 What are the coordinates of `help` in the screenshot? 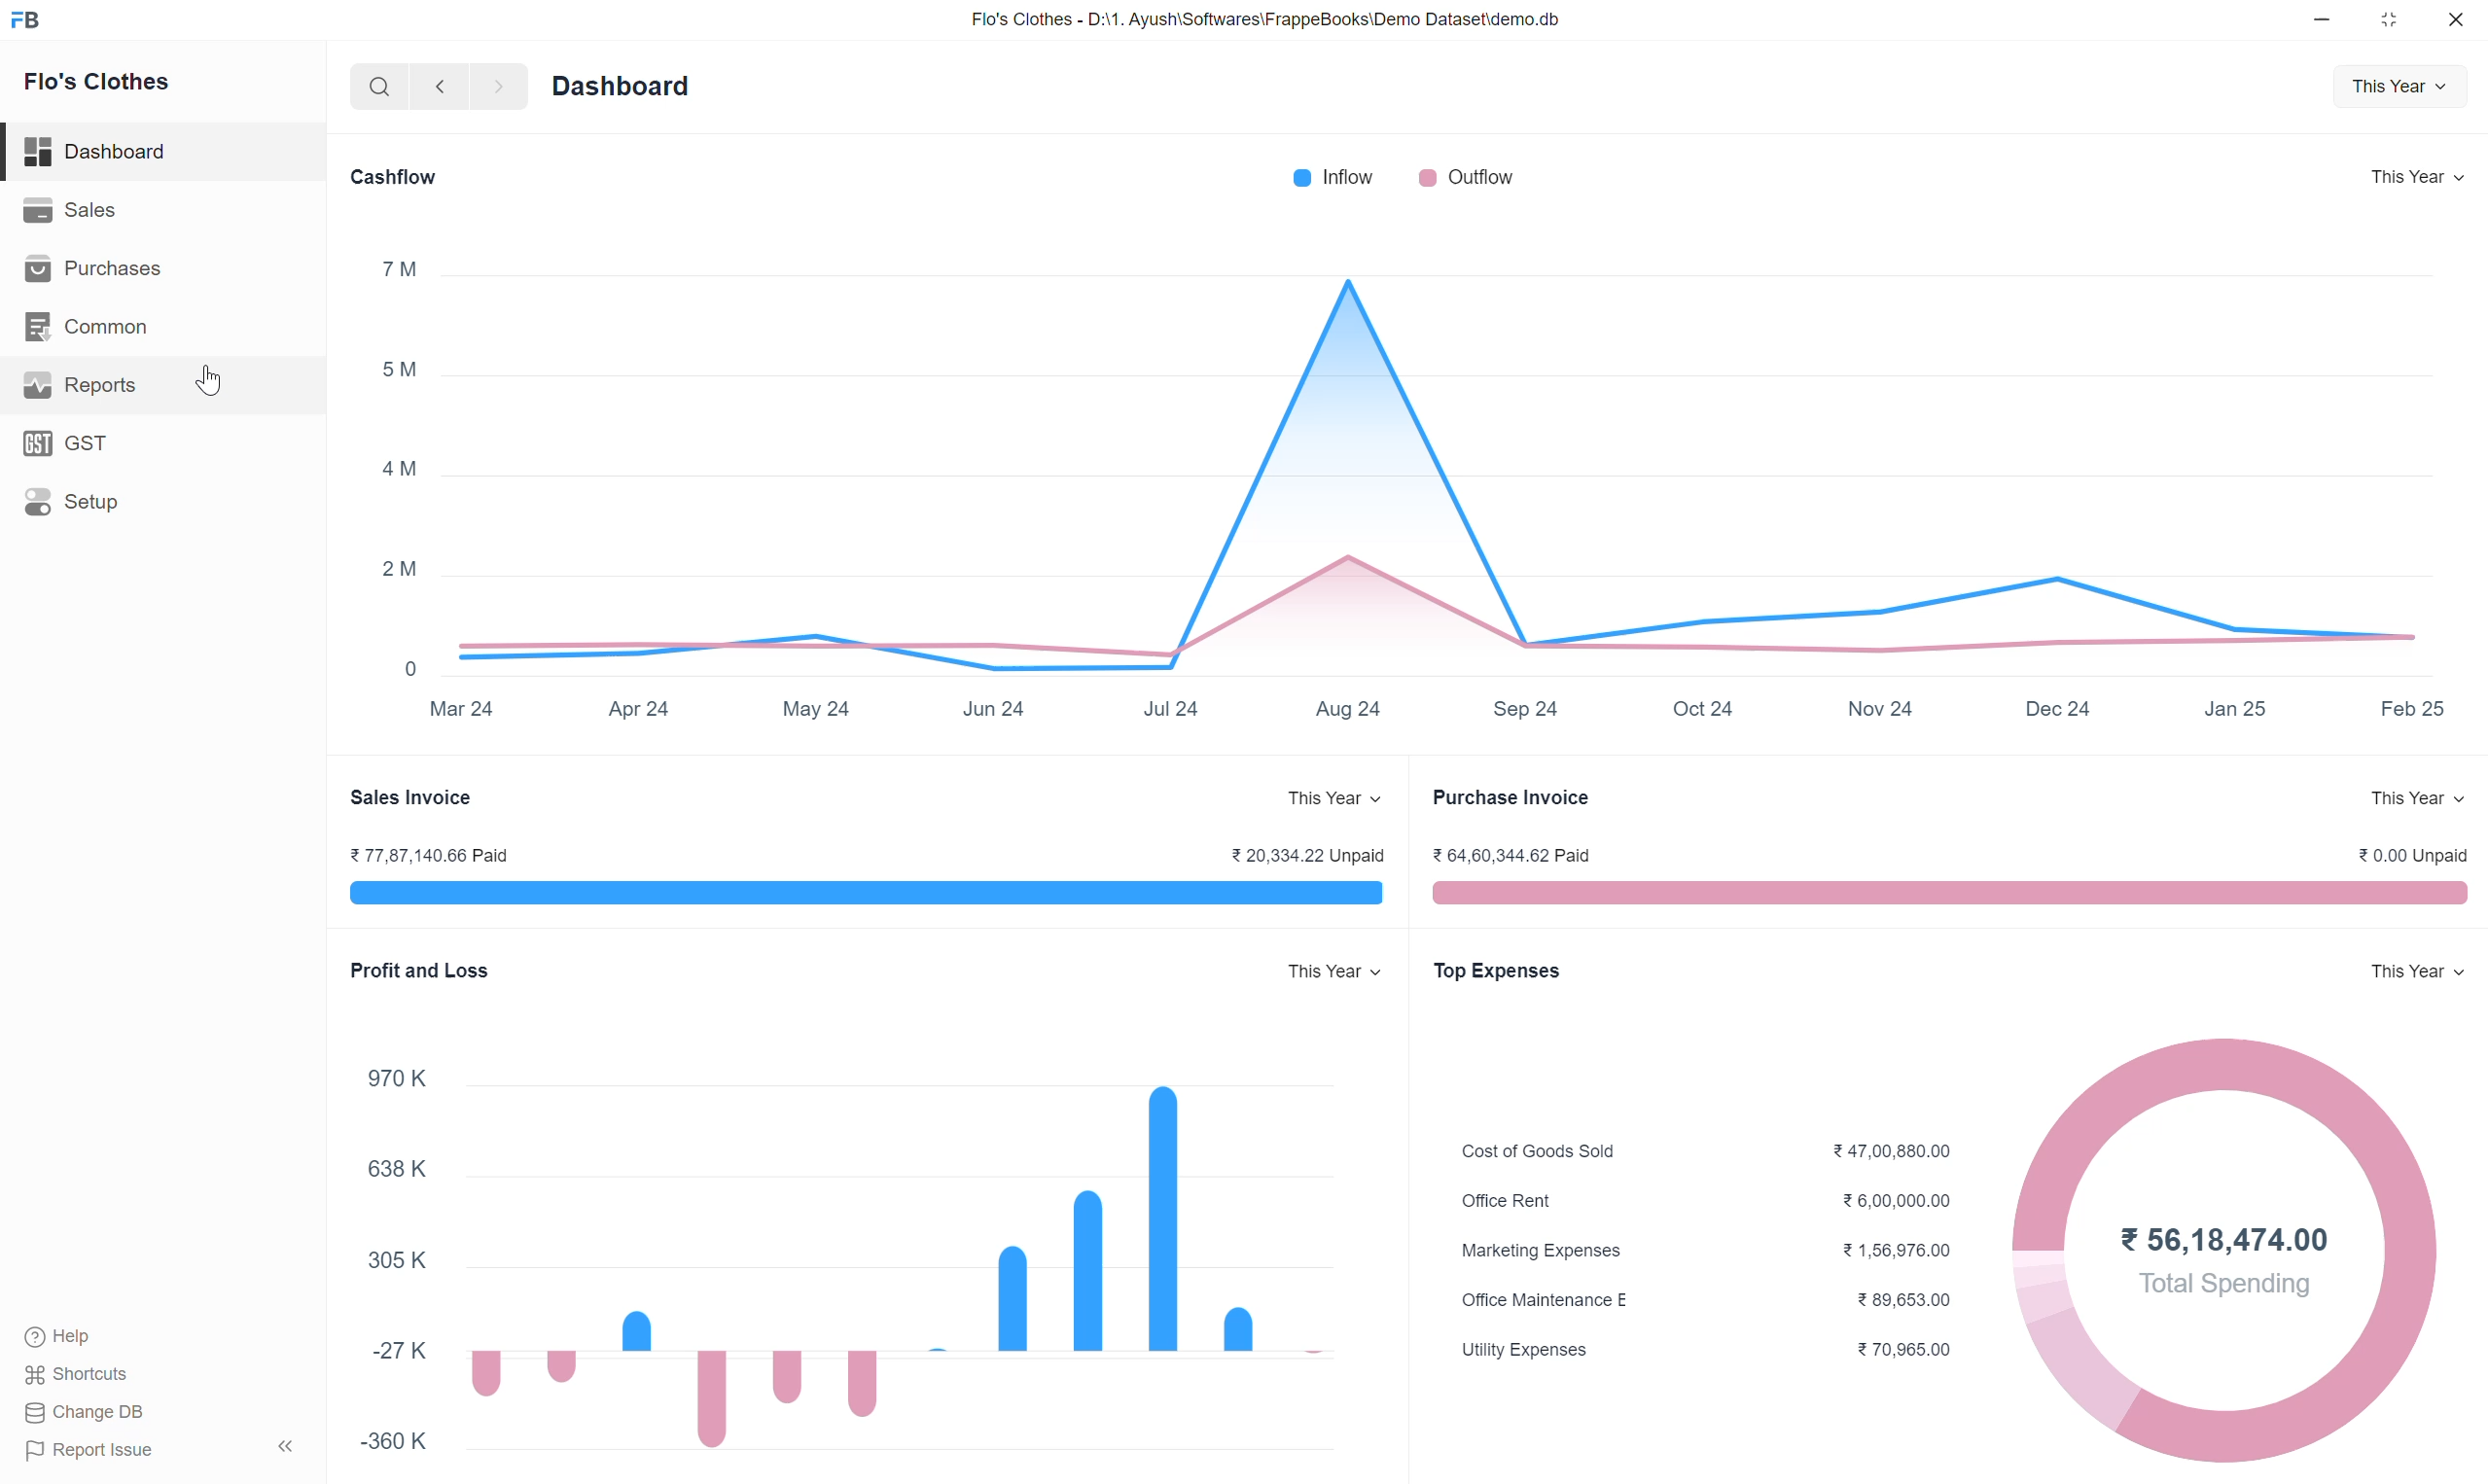 It's located at (74, 1335).